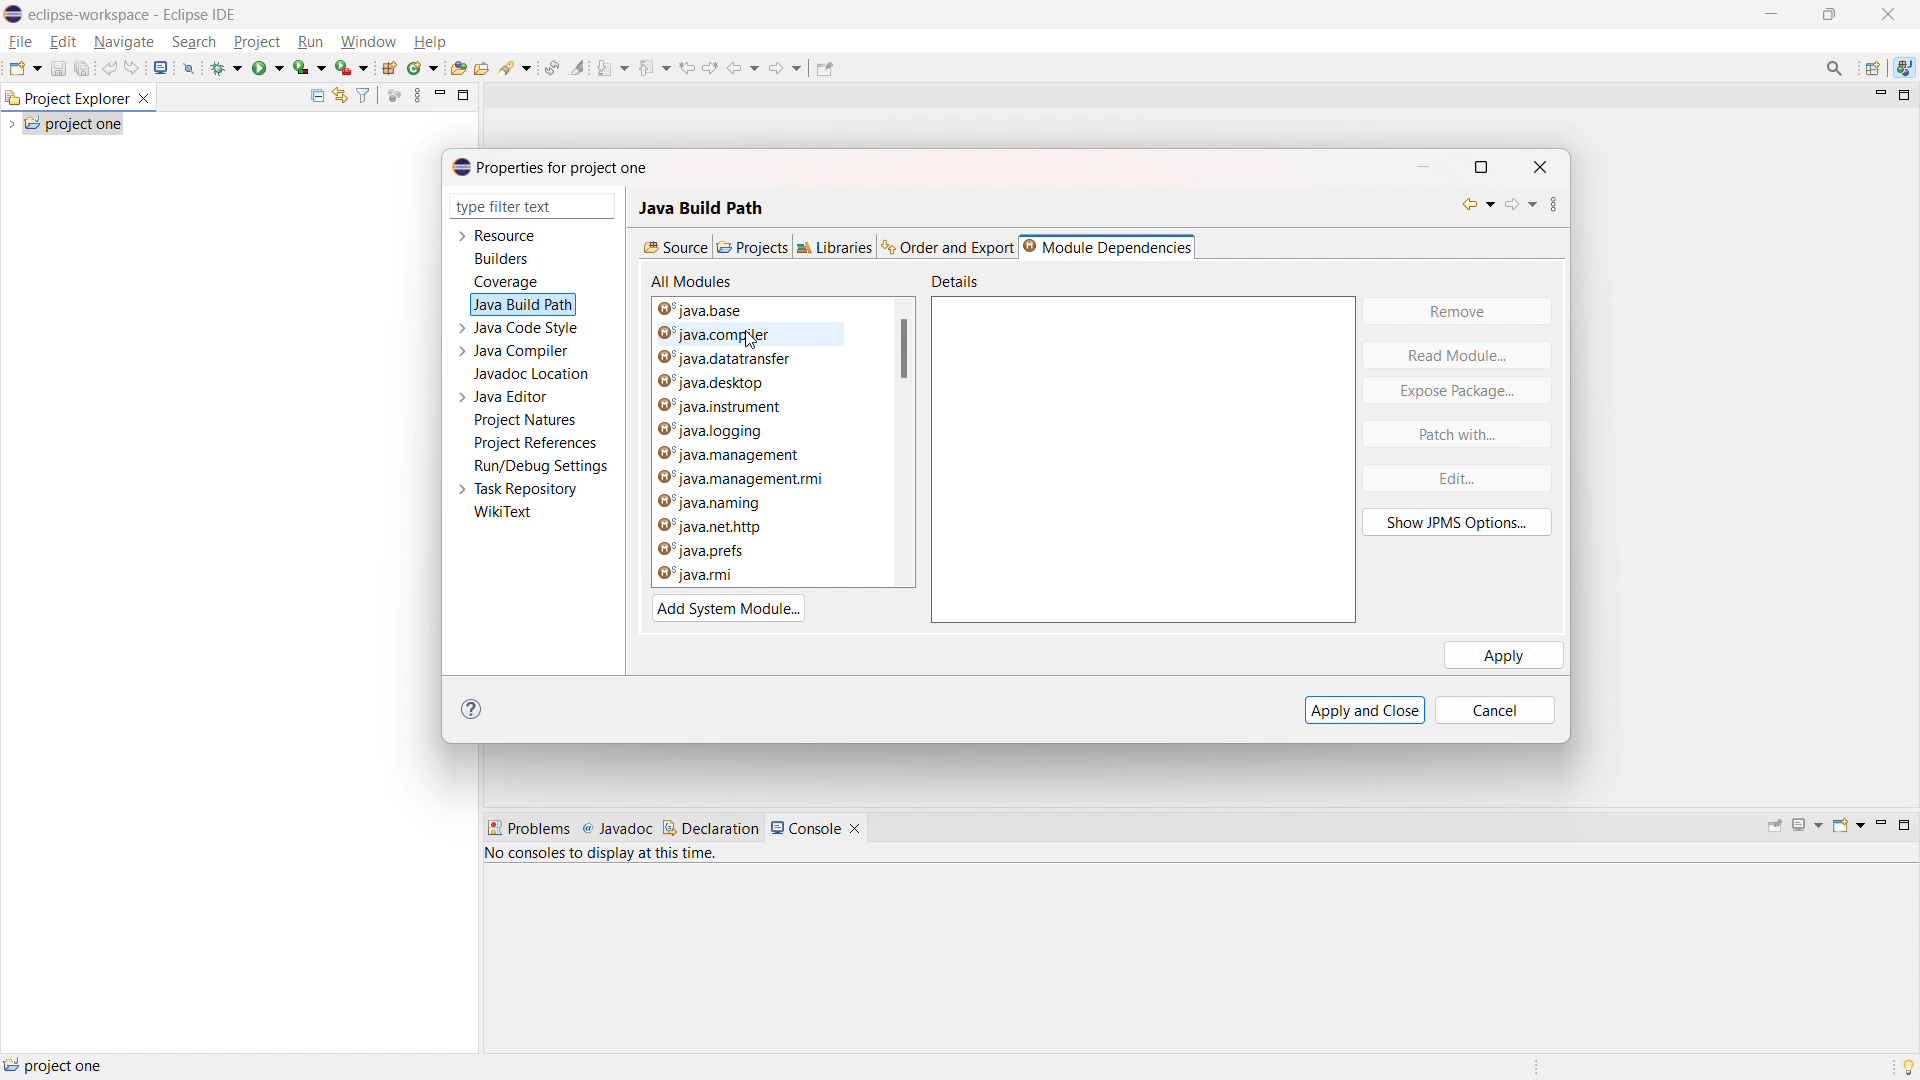  What do you see at coordinates (24, 67) in the screenshot?
I see `new` at bounding box center [24, 67].